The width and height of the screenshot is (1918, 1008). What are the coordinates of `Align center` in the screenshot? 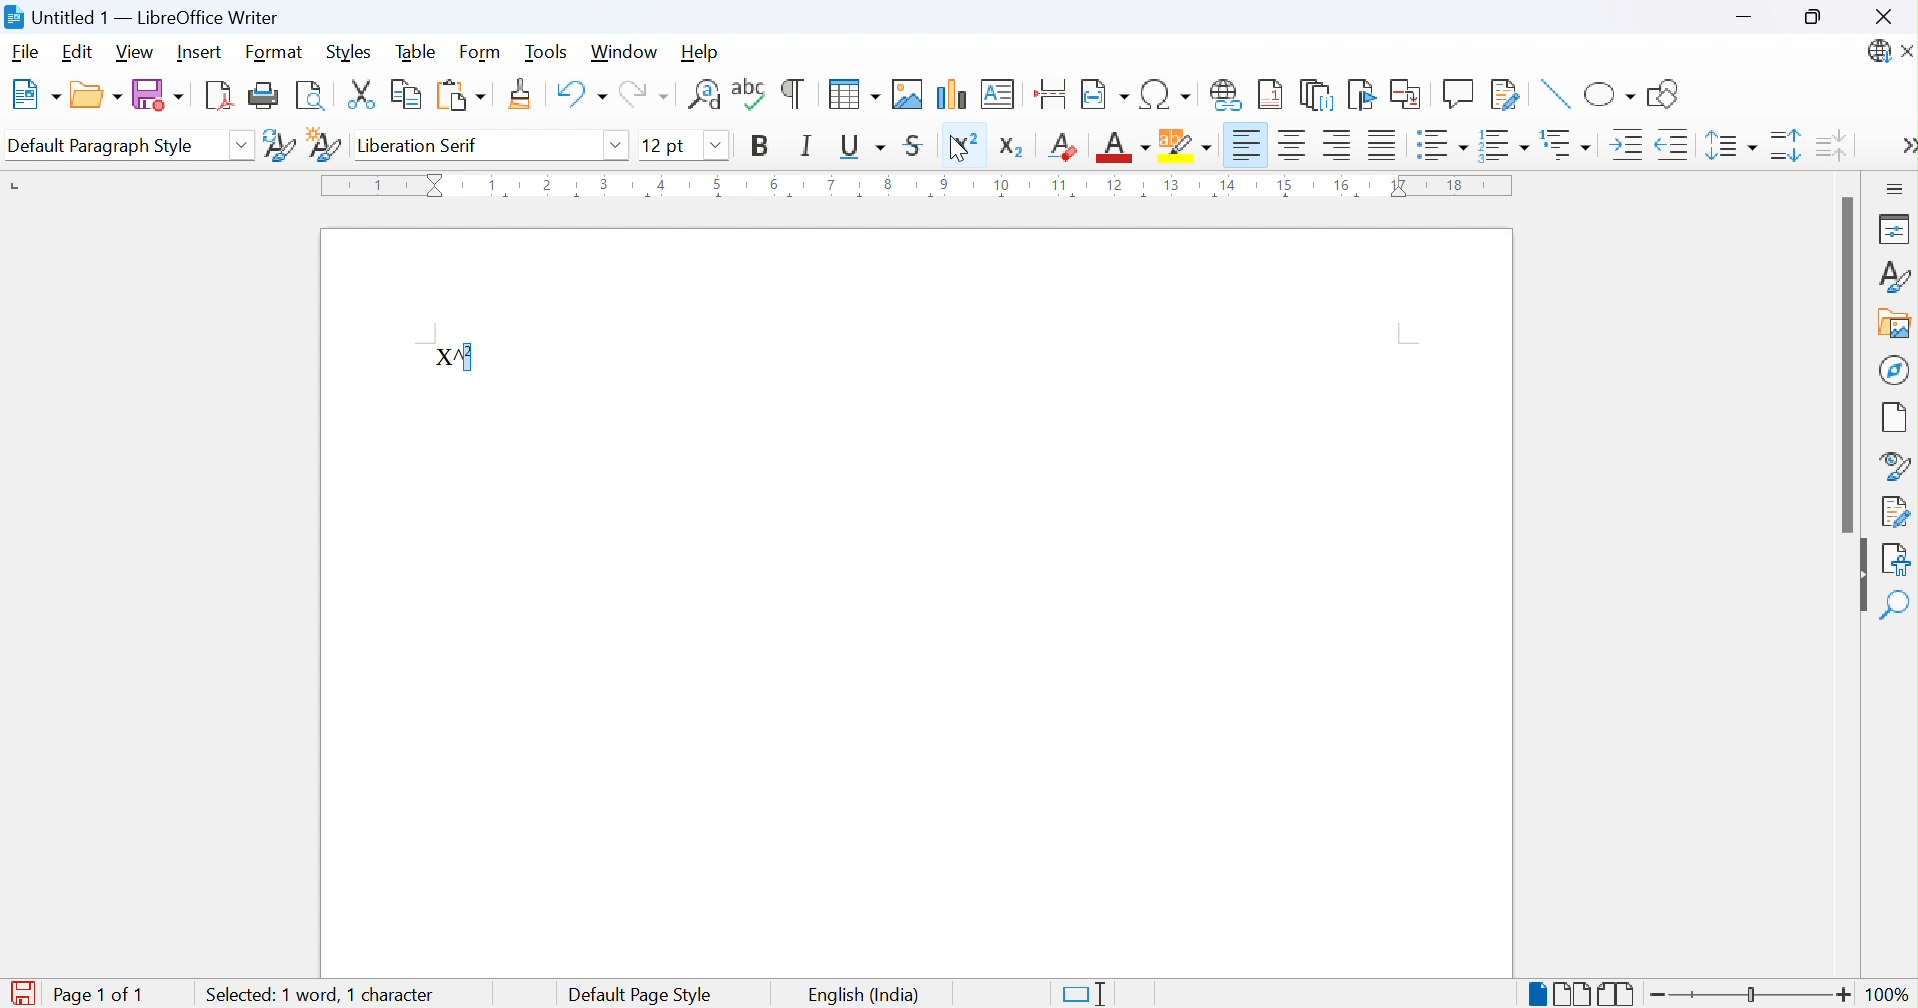 It's located at (1294, 148).